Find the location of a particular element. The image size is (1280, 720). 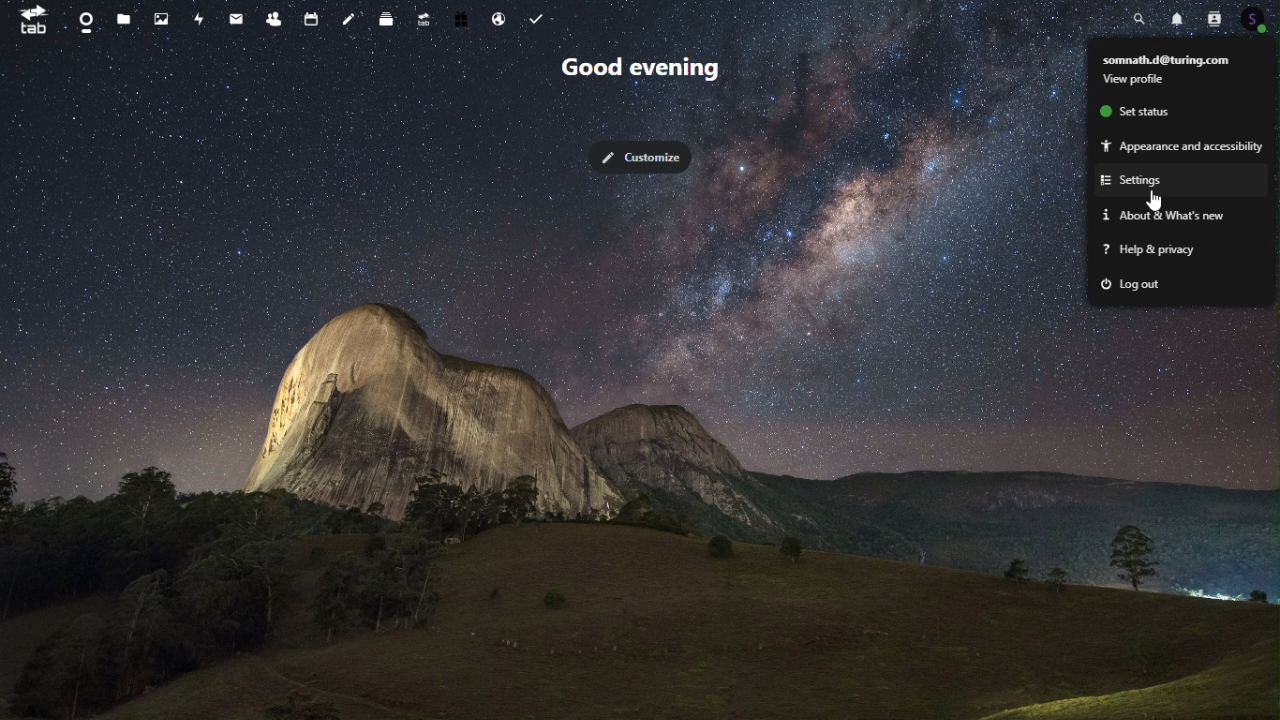

Good evening is located at coordinates (659, 68).